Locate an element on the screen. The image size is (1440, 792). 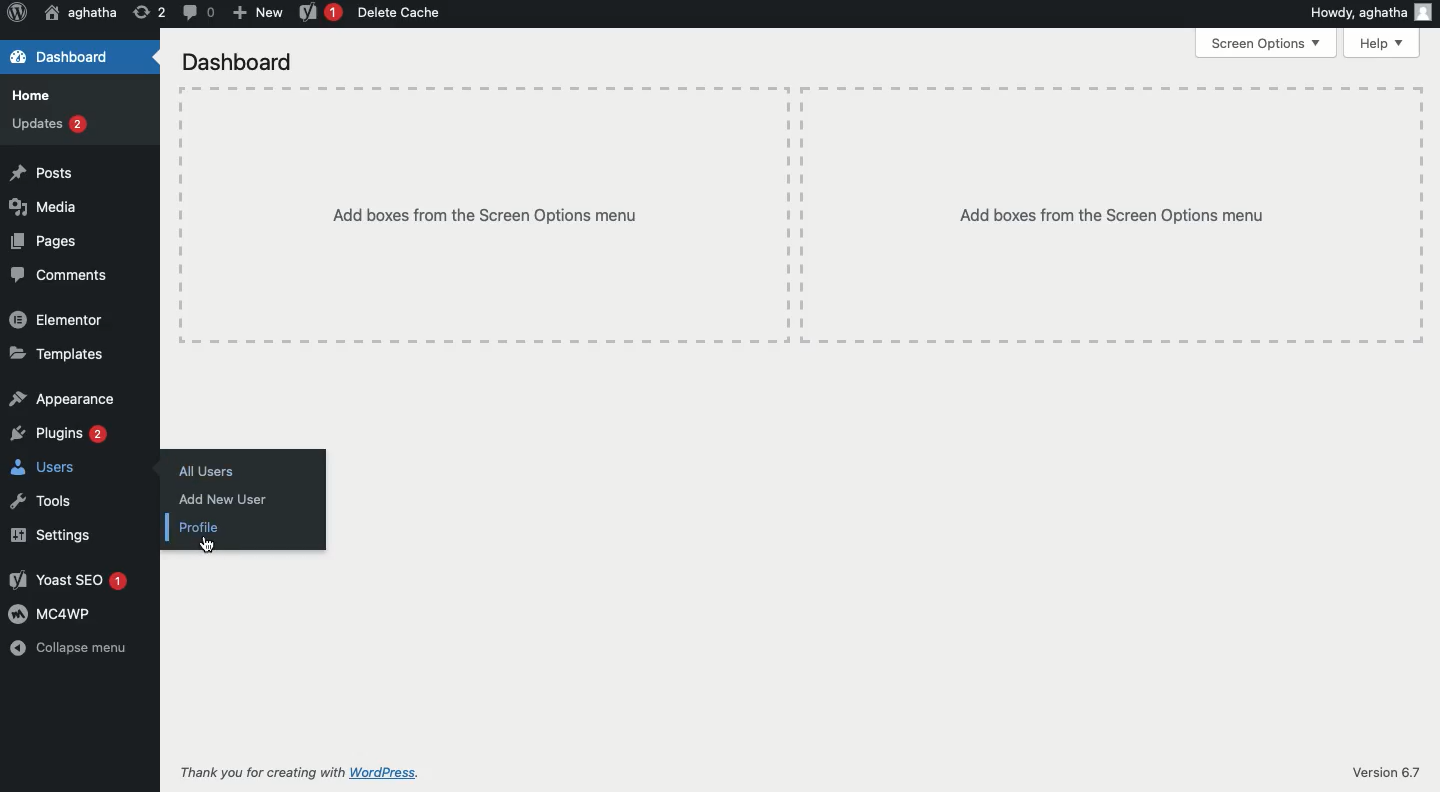
Yoast is located at coordinates (67, 582).